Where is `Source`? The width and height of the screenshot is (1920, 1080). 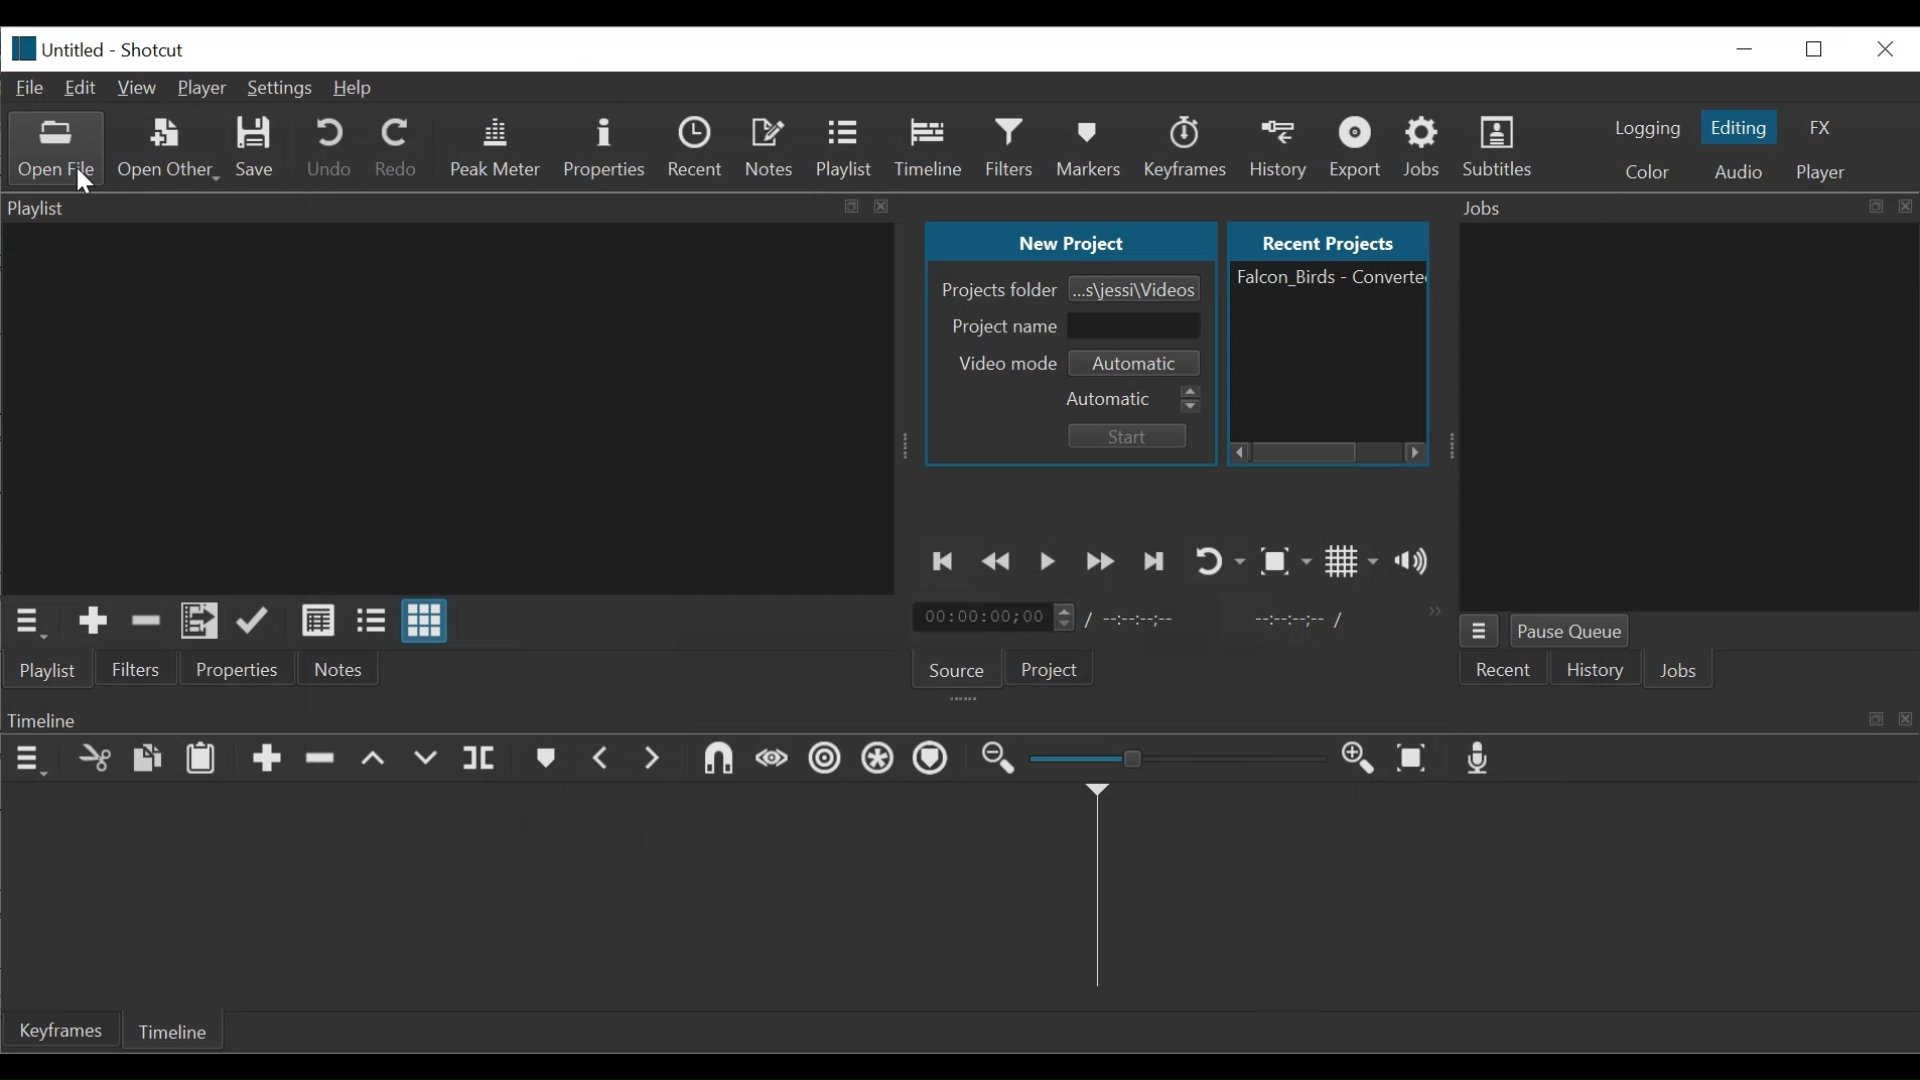
Source is located at coordinates (958, 669).